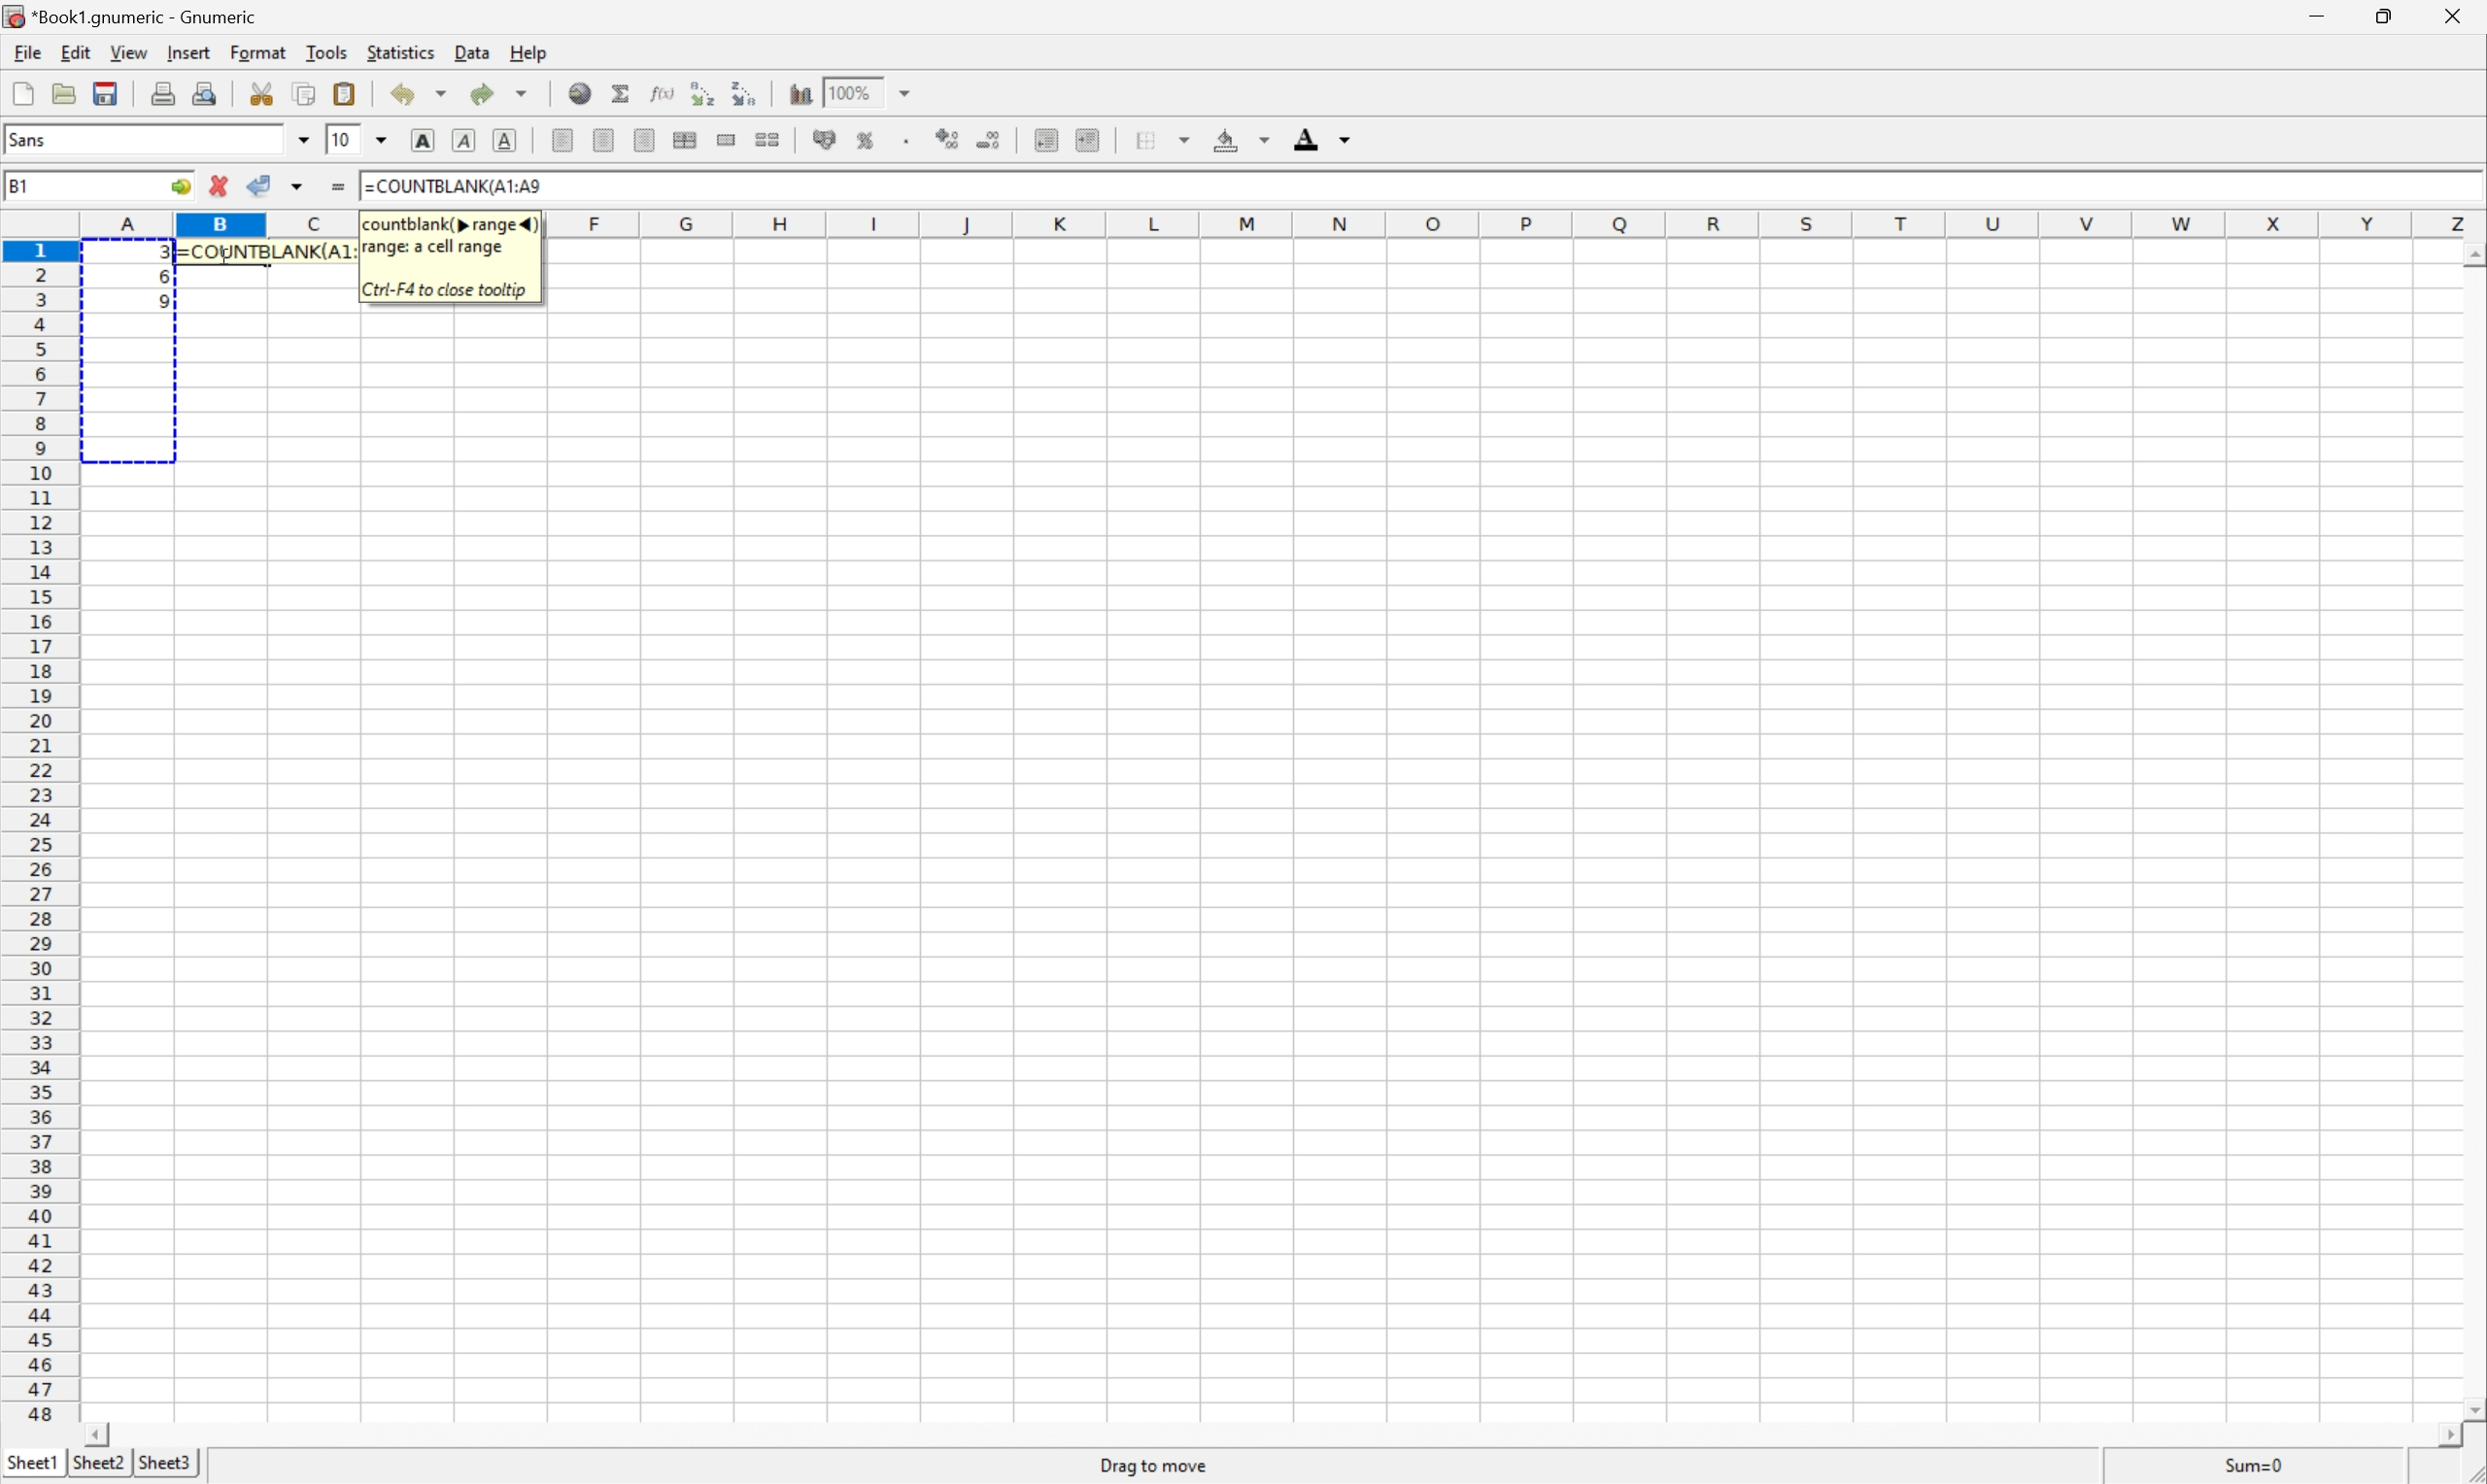  I want to click on Center horizontally, so click(602, 139).